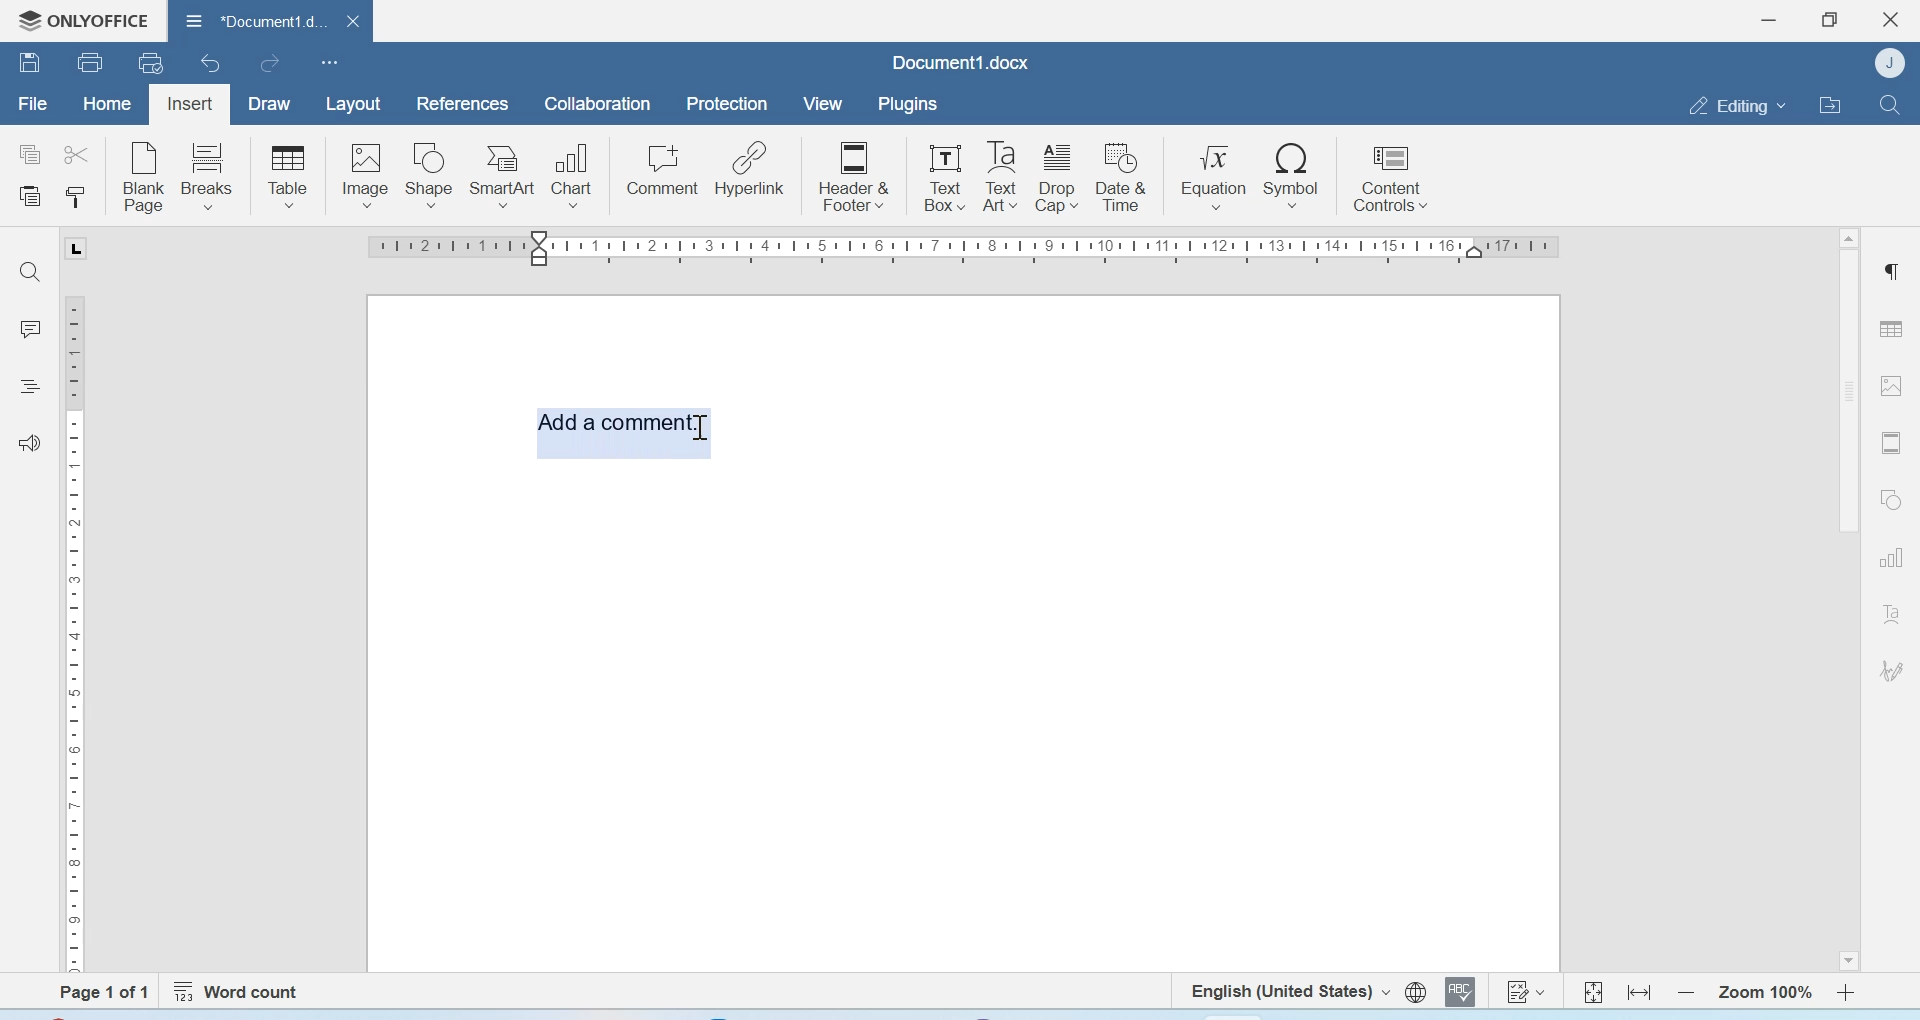 The width and height of the screenshot is (1920, 1020). Describe the element at coordinates (1890, 63) in the screenshot. I see `` at that location.